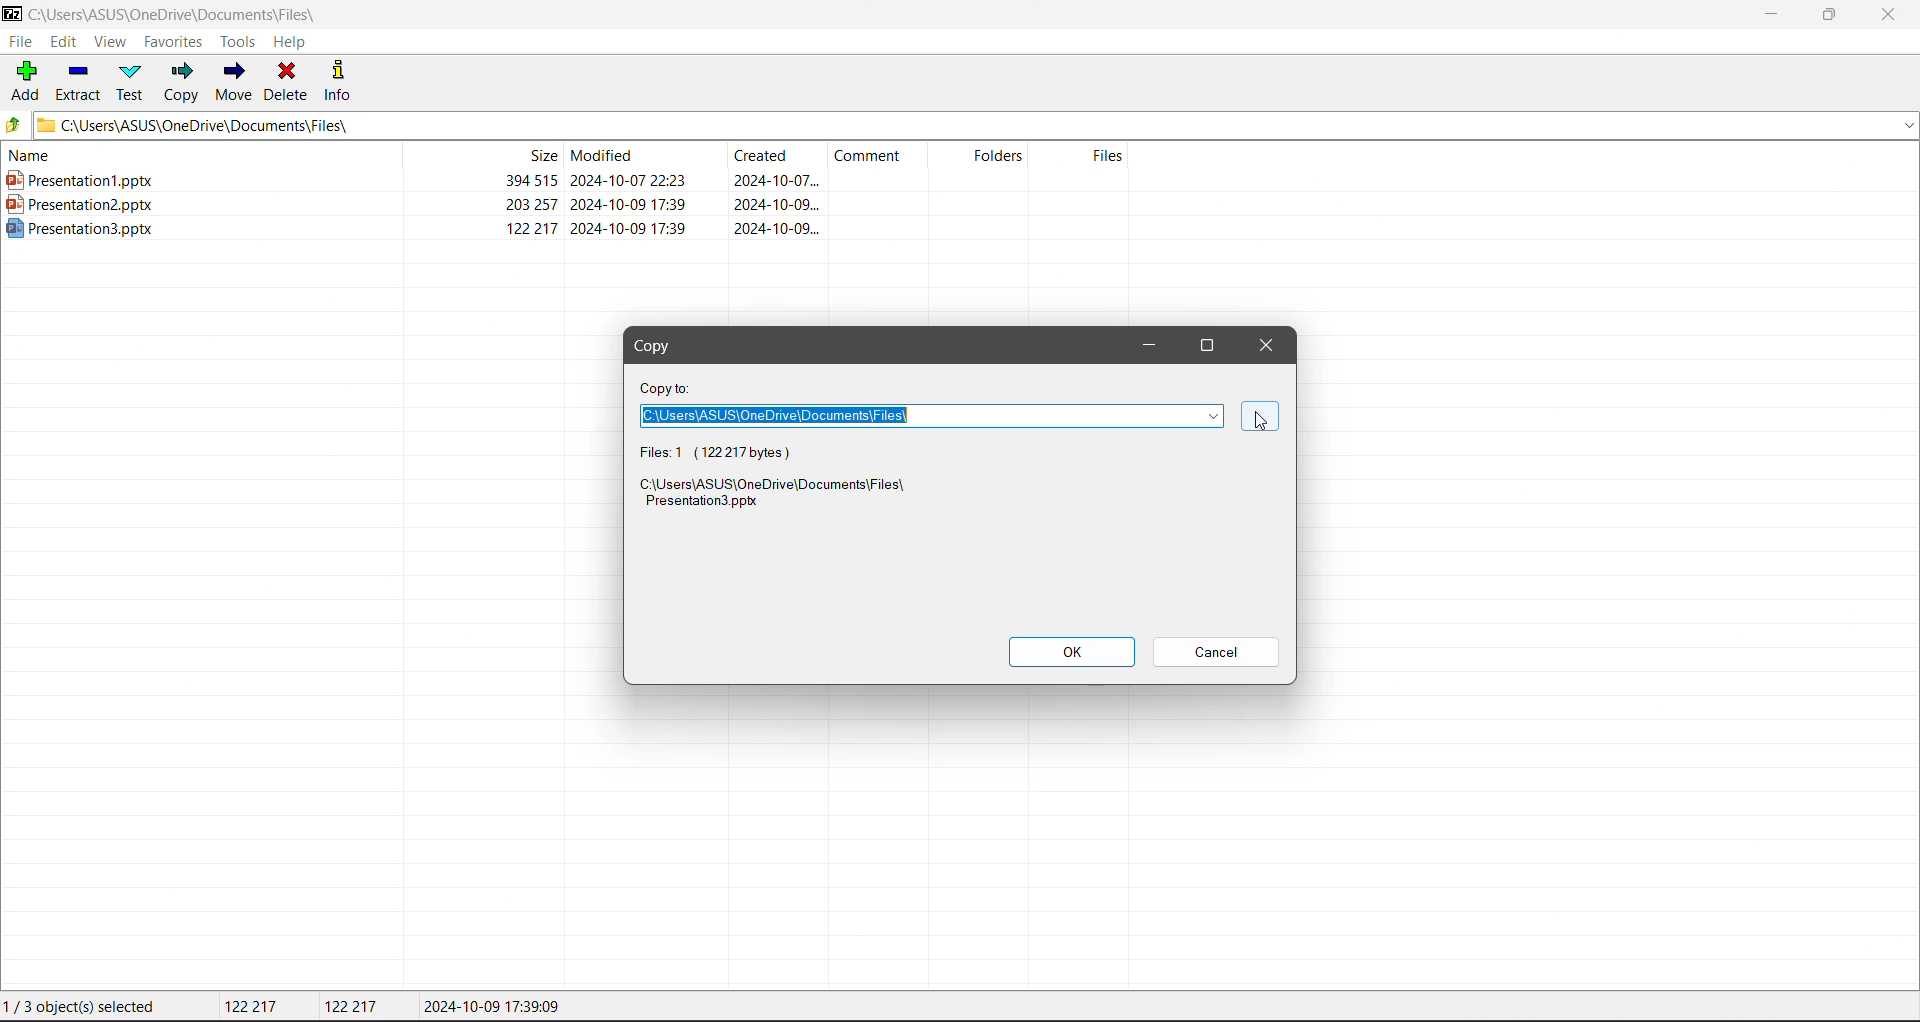  Describe the element at coordinates (64, 42) in the screenshot. I see `Edit` at that location.